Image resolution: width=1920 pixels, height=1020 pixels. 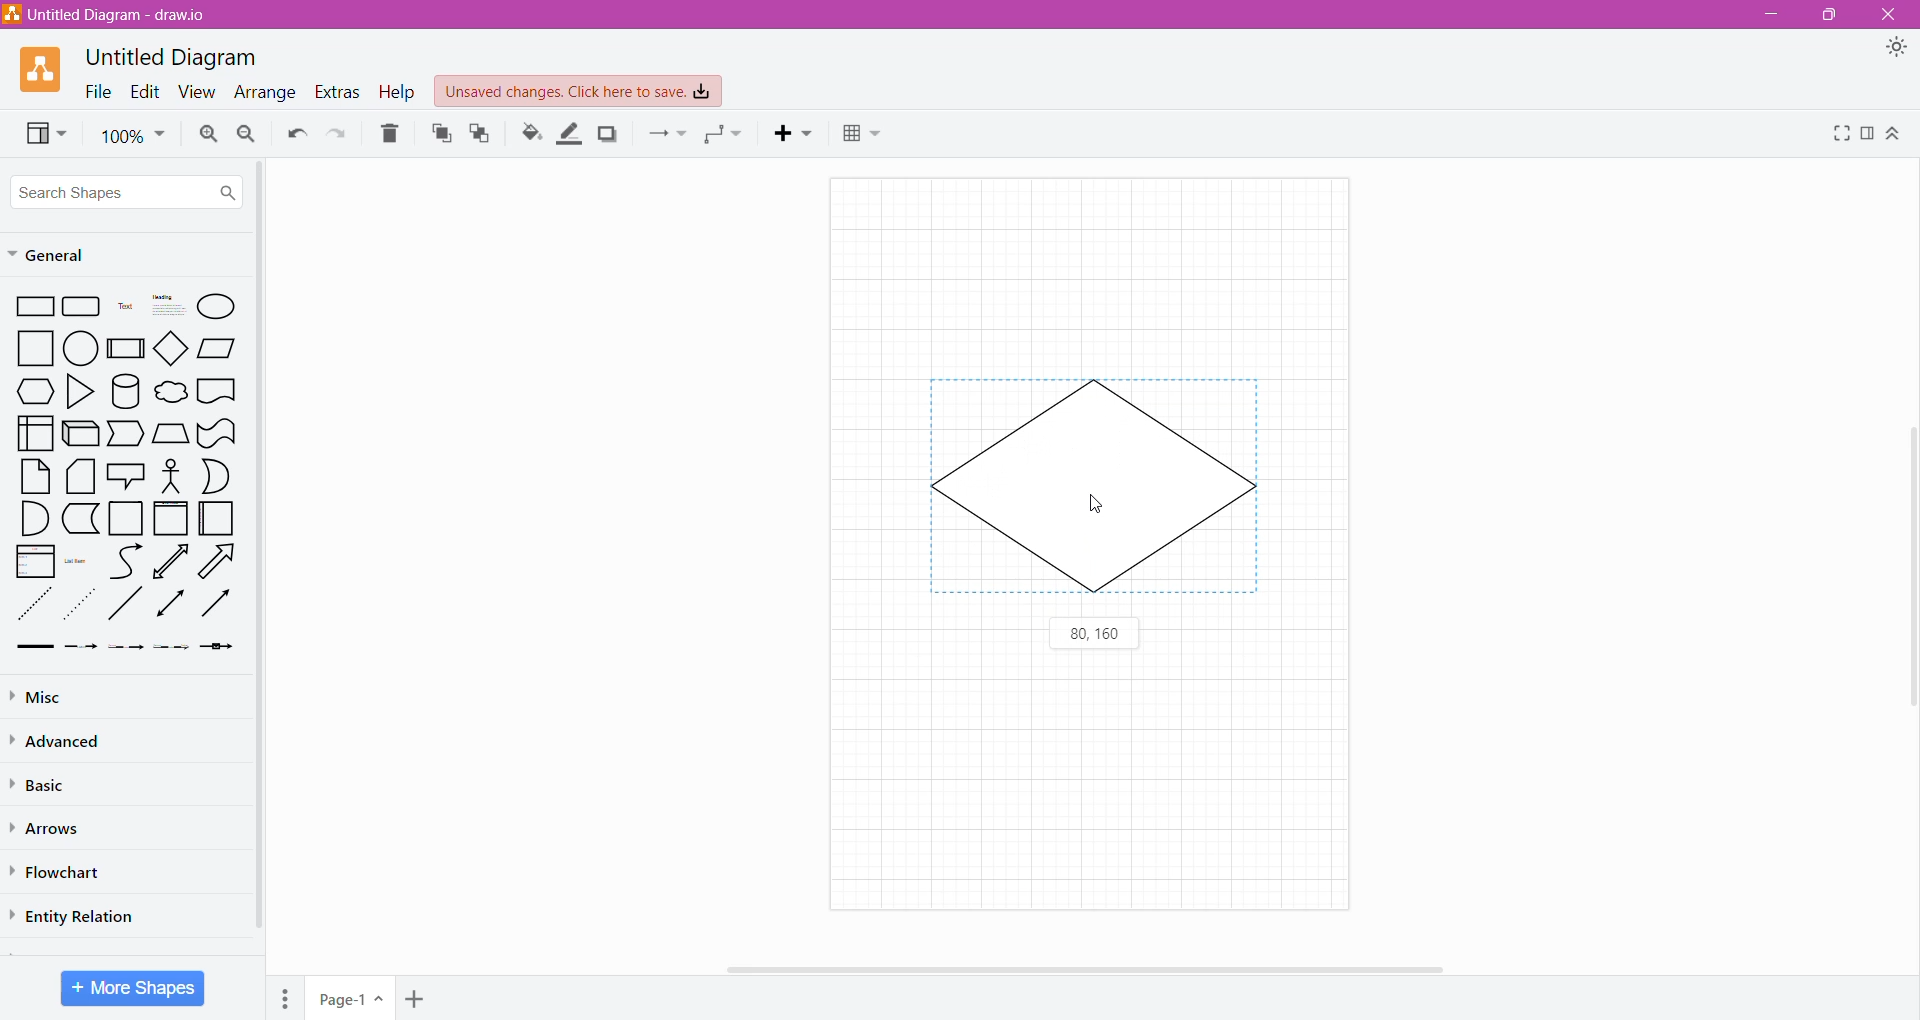 I want to click on Step, so click(x=124, y=434).